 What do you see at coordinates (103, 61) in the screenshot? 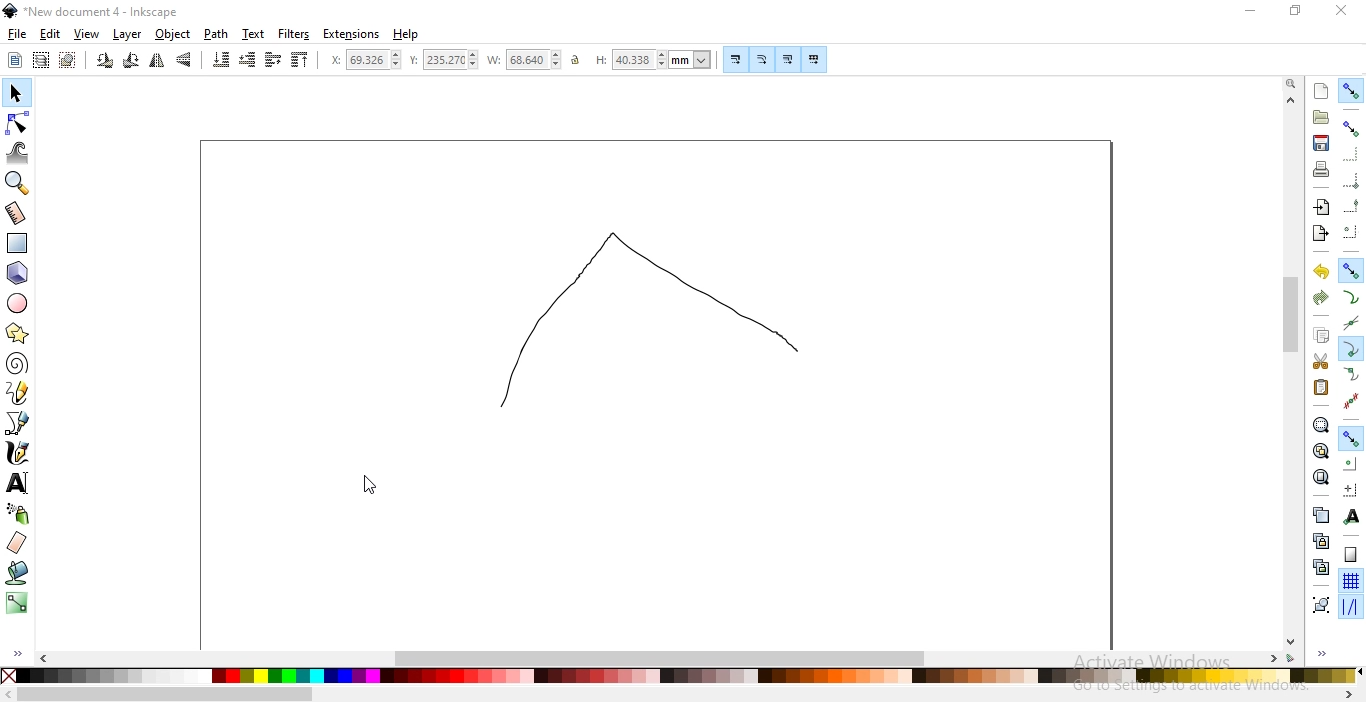
I see `rotate 90 counter clockwise` at bounding box center [103, 61].